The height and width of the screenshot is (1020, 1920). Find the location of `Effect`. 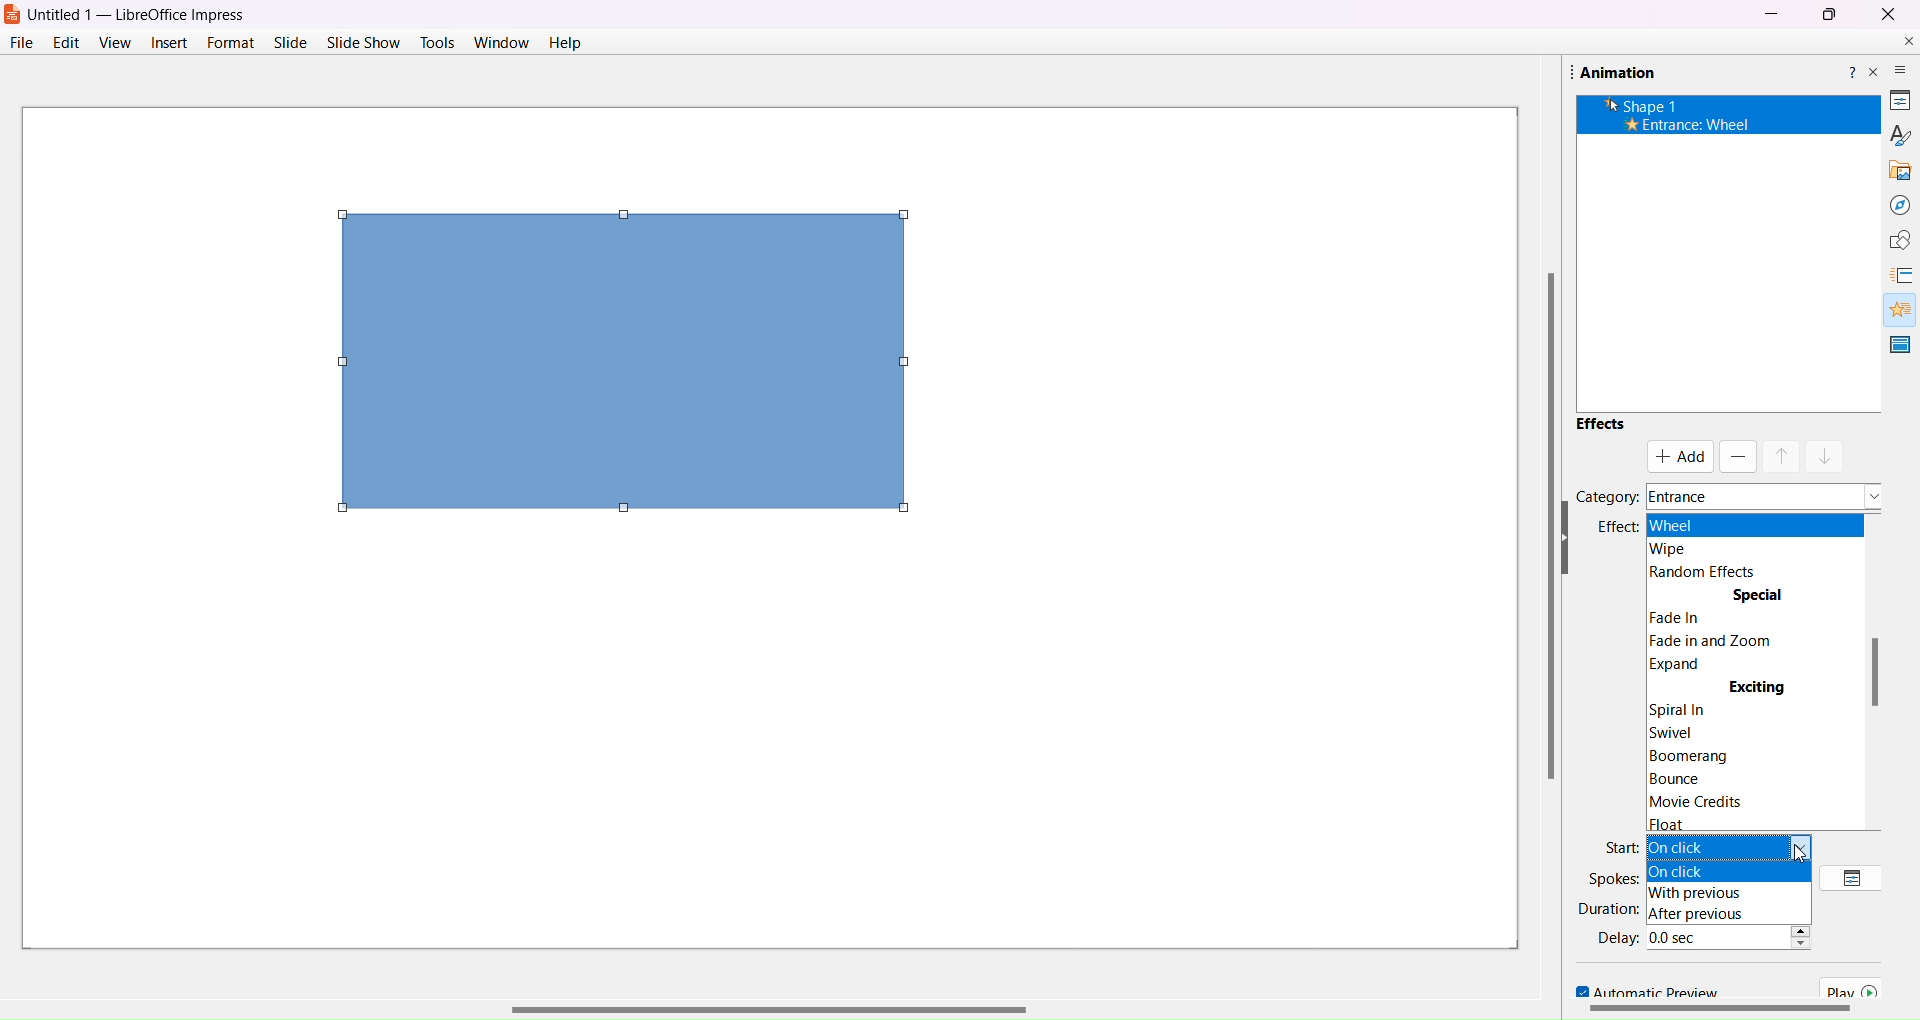

Effect is located at coordinates (1614, 528).